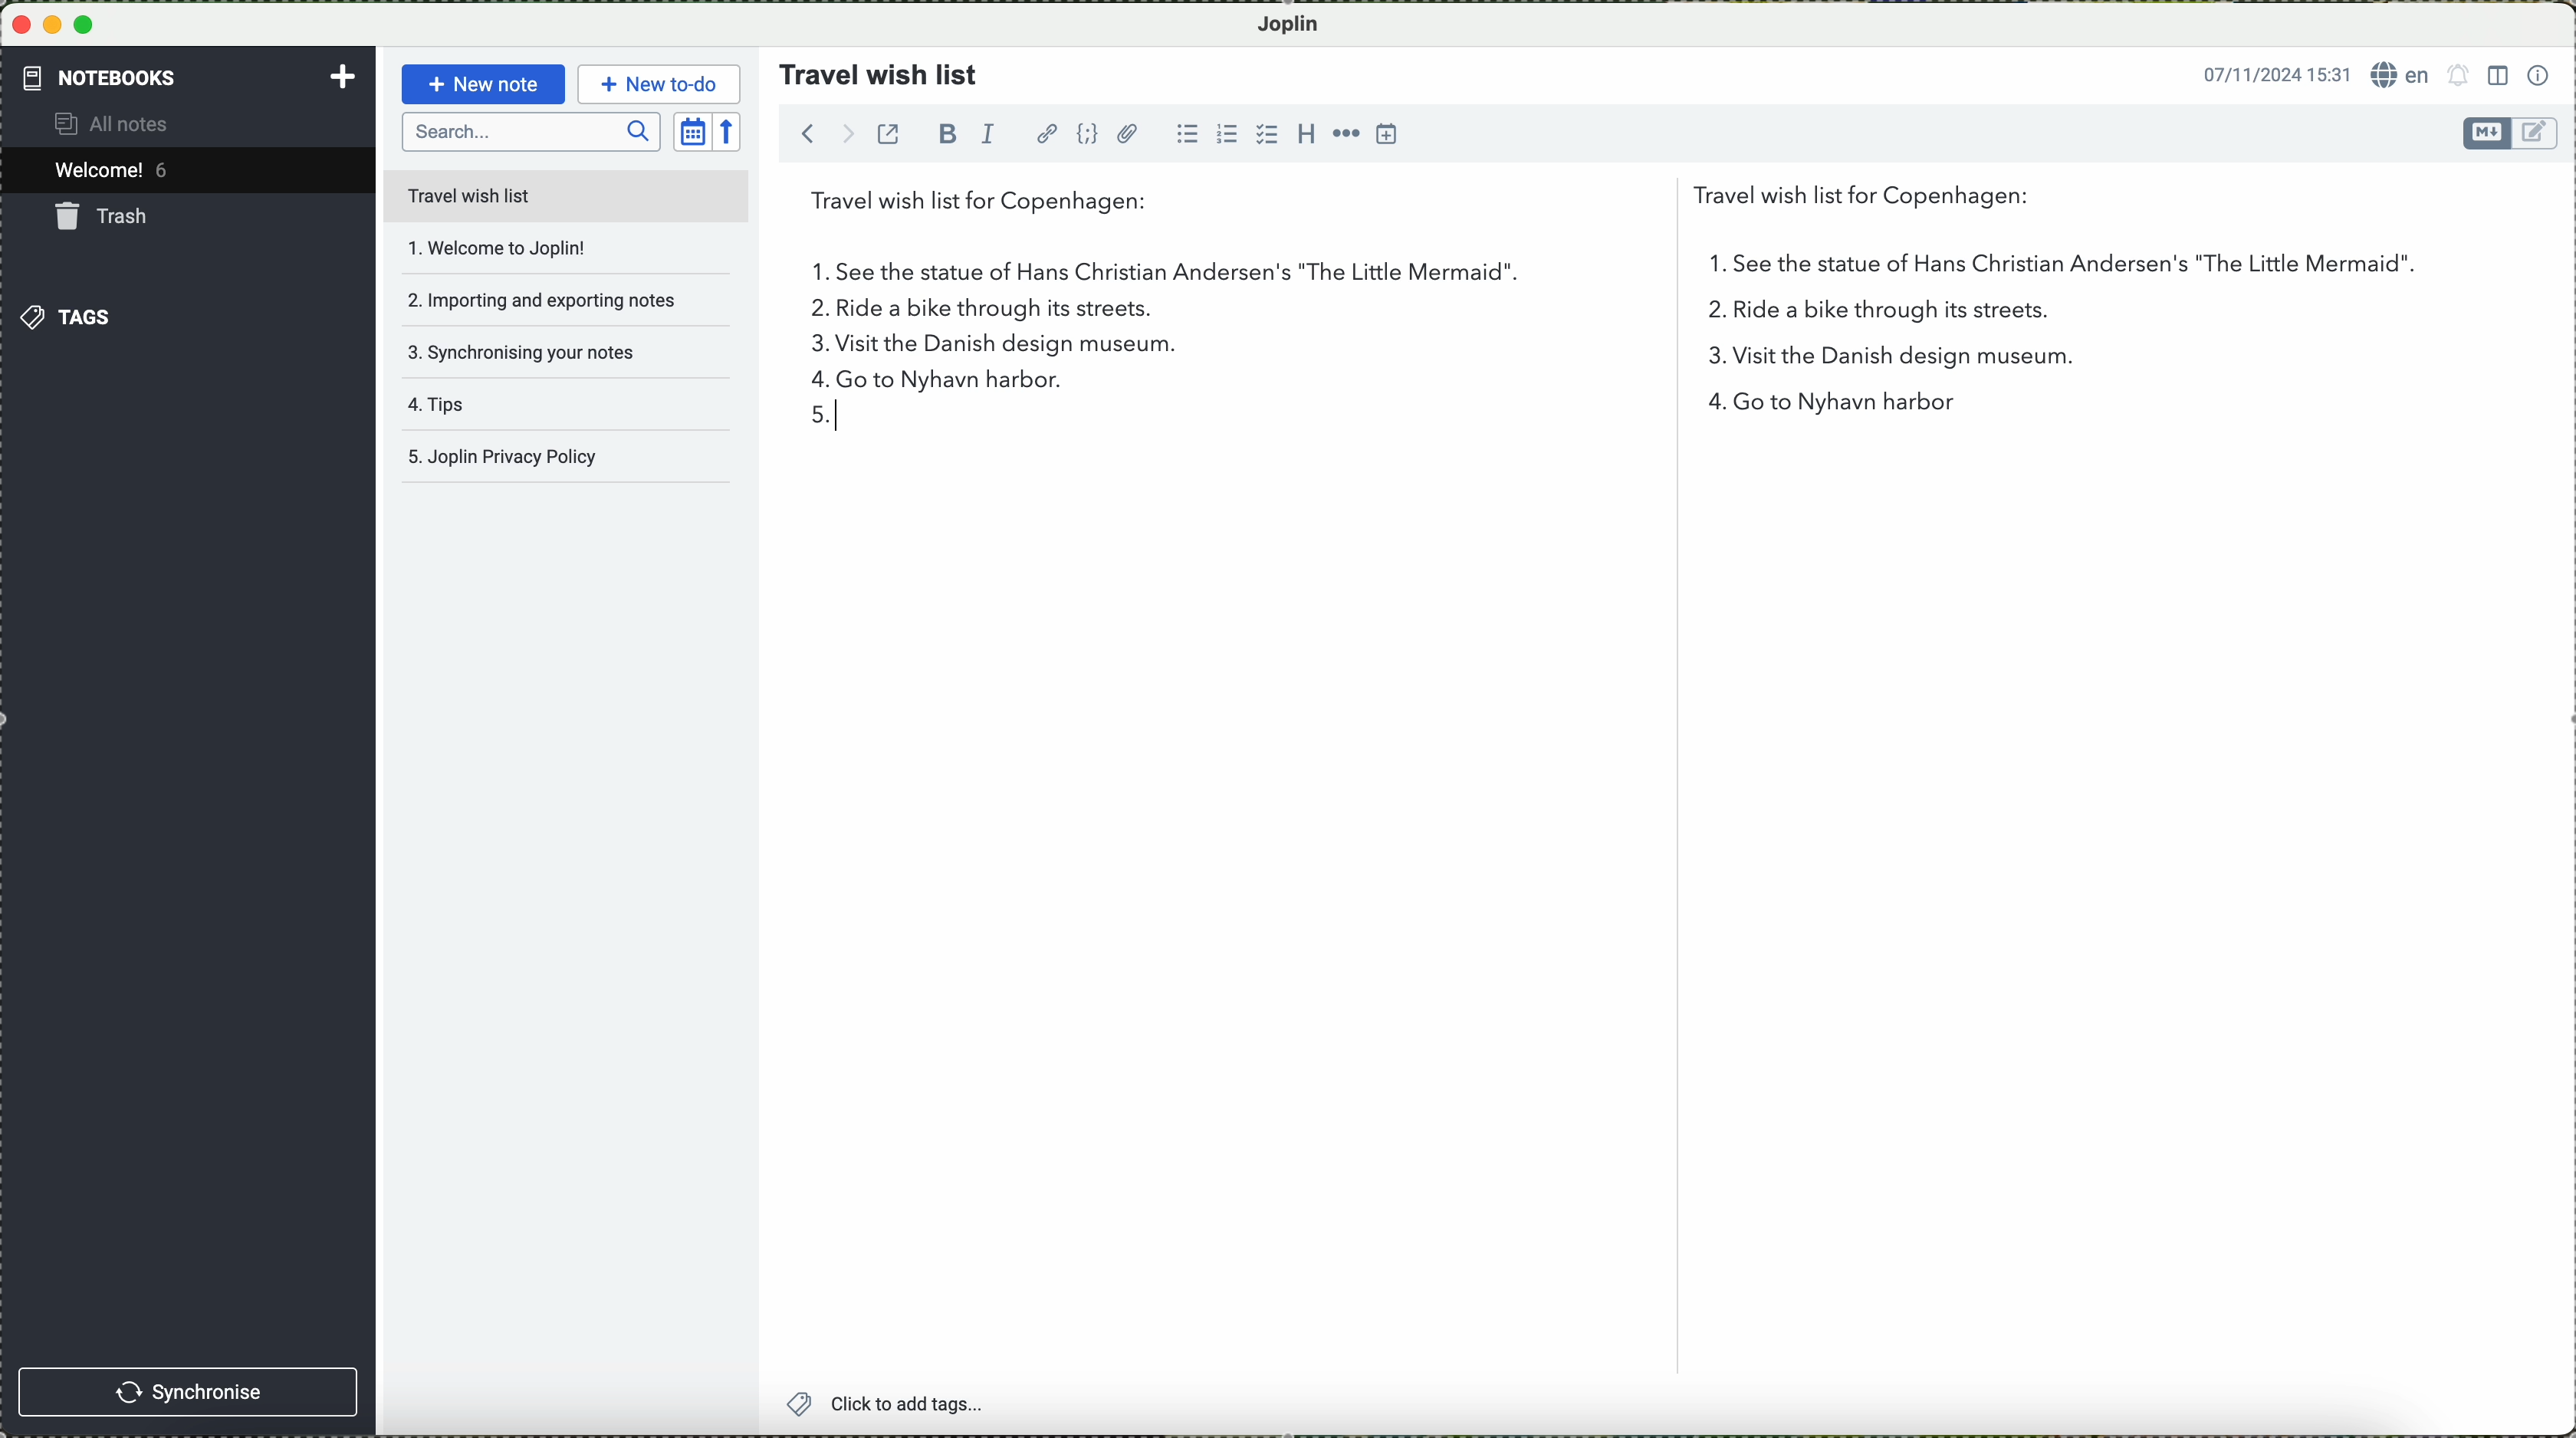 The image size is (2576, 1438). What do you see at coordinates (691, 130) in the screenshot?
I see `toggle sort order field` at bounding box center [691, 130].